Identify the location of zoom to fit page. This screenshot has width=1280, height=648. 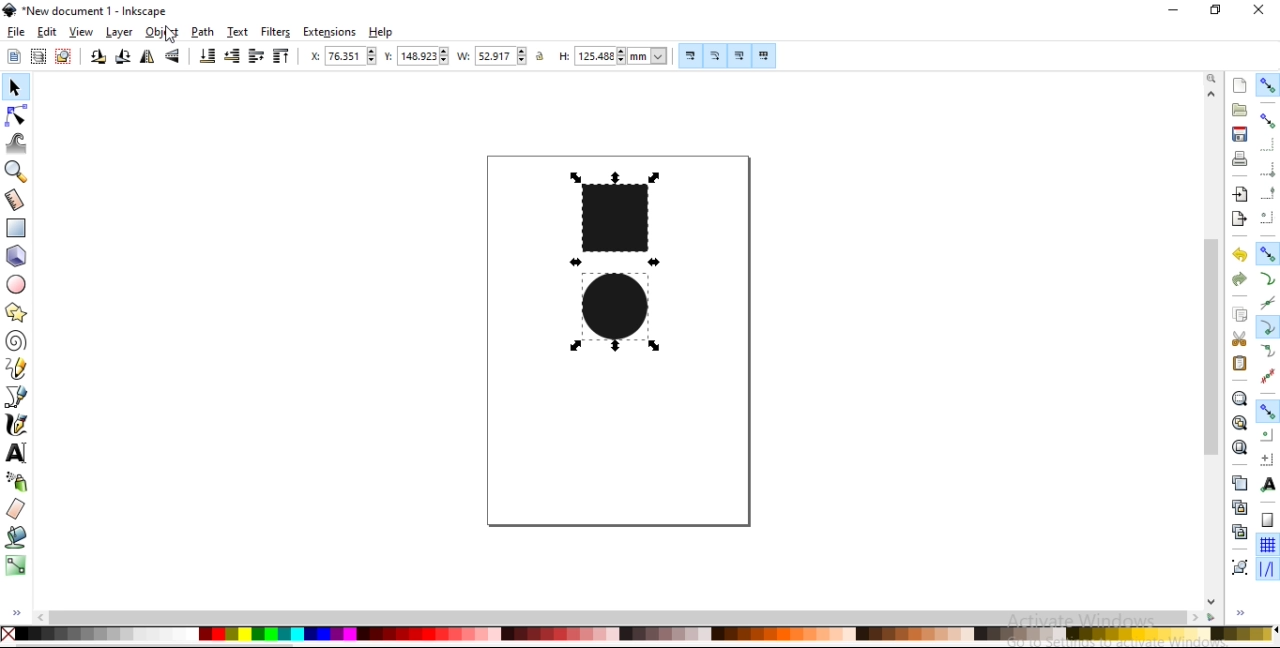
(1240, 447).